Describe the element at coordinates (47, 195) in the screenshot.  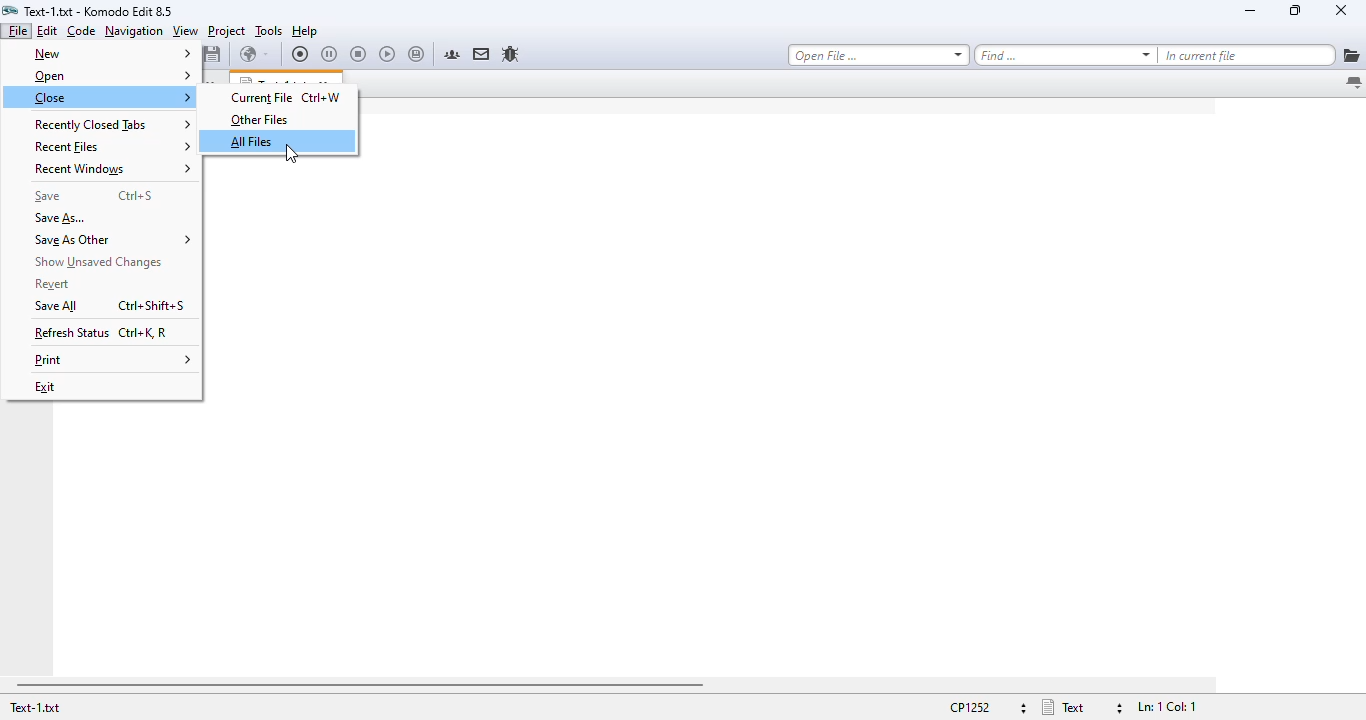
I see `save` at that location.